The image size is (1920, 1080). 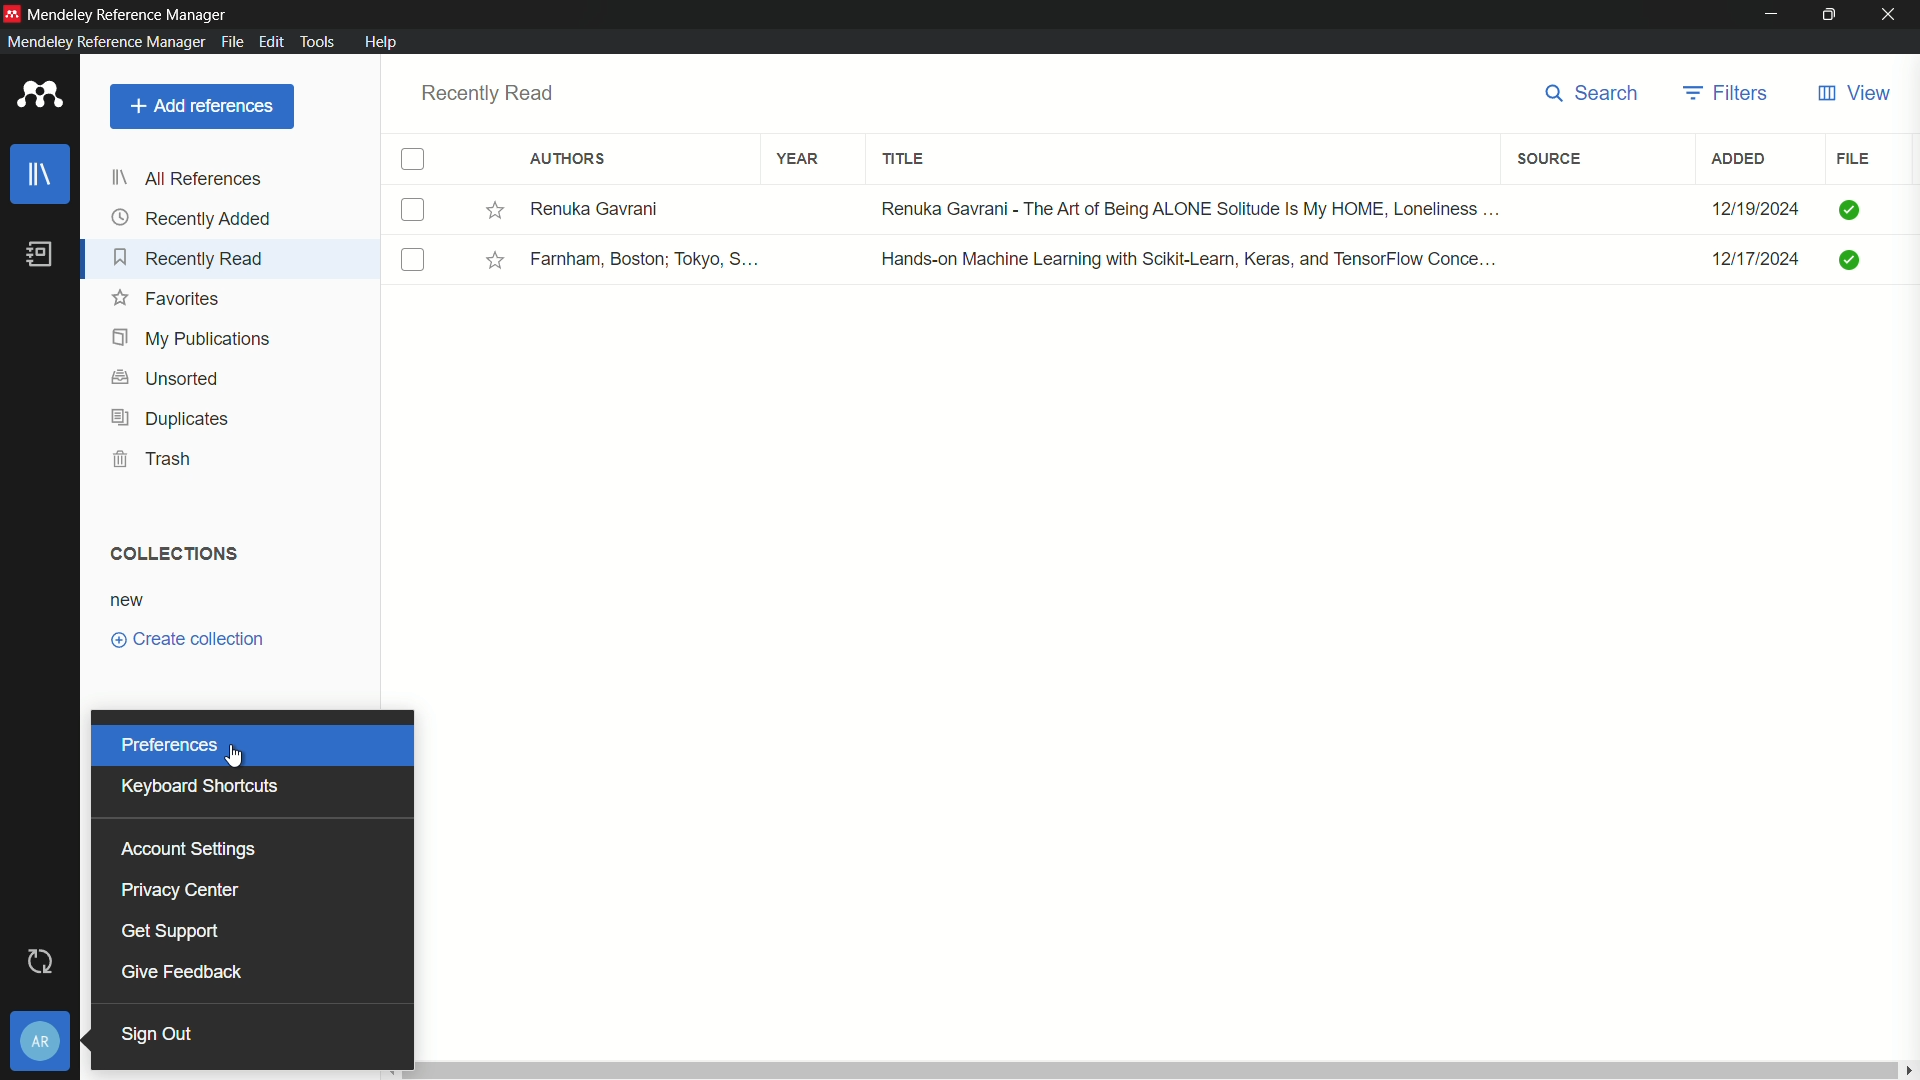 What do you see at coordinates (414, 209) in the screenshot?
I see `(un)select` at bounding box center [414, 209].